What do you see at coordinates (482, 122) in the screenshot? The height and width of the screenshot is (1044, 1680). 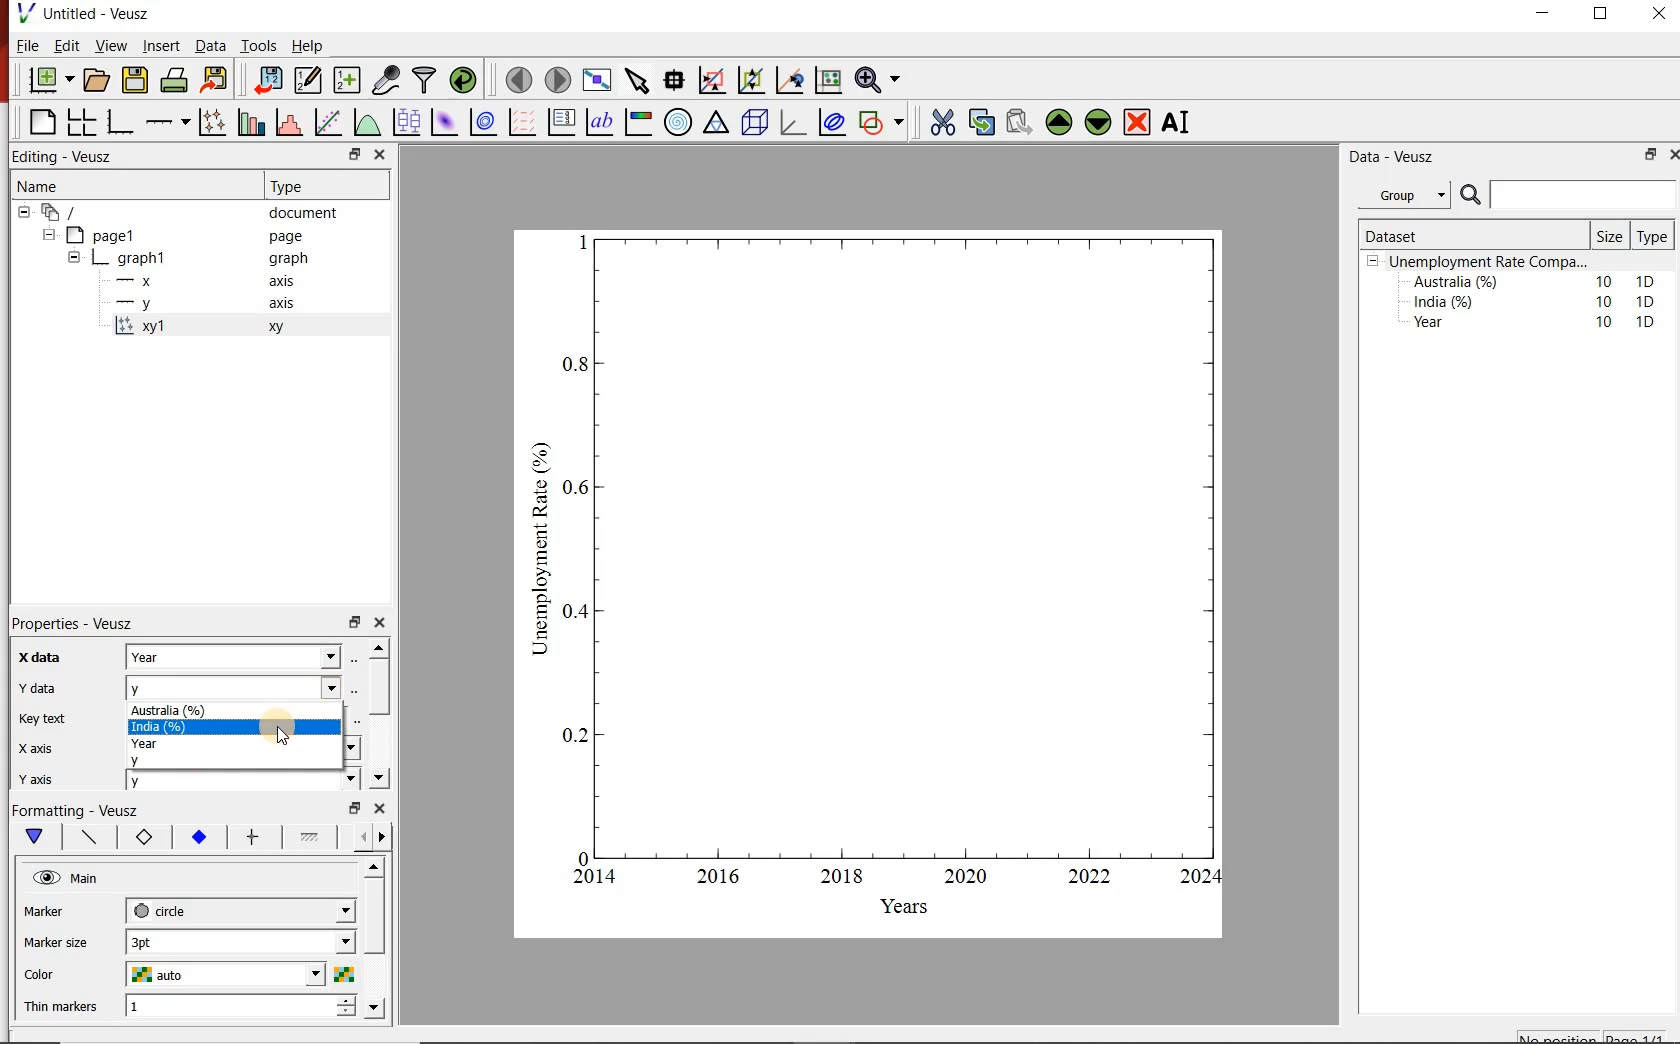 I see `plot 2d datasets as contours` at bounding box center [482, 122].